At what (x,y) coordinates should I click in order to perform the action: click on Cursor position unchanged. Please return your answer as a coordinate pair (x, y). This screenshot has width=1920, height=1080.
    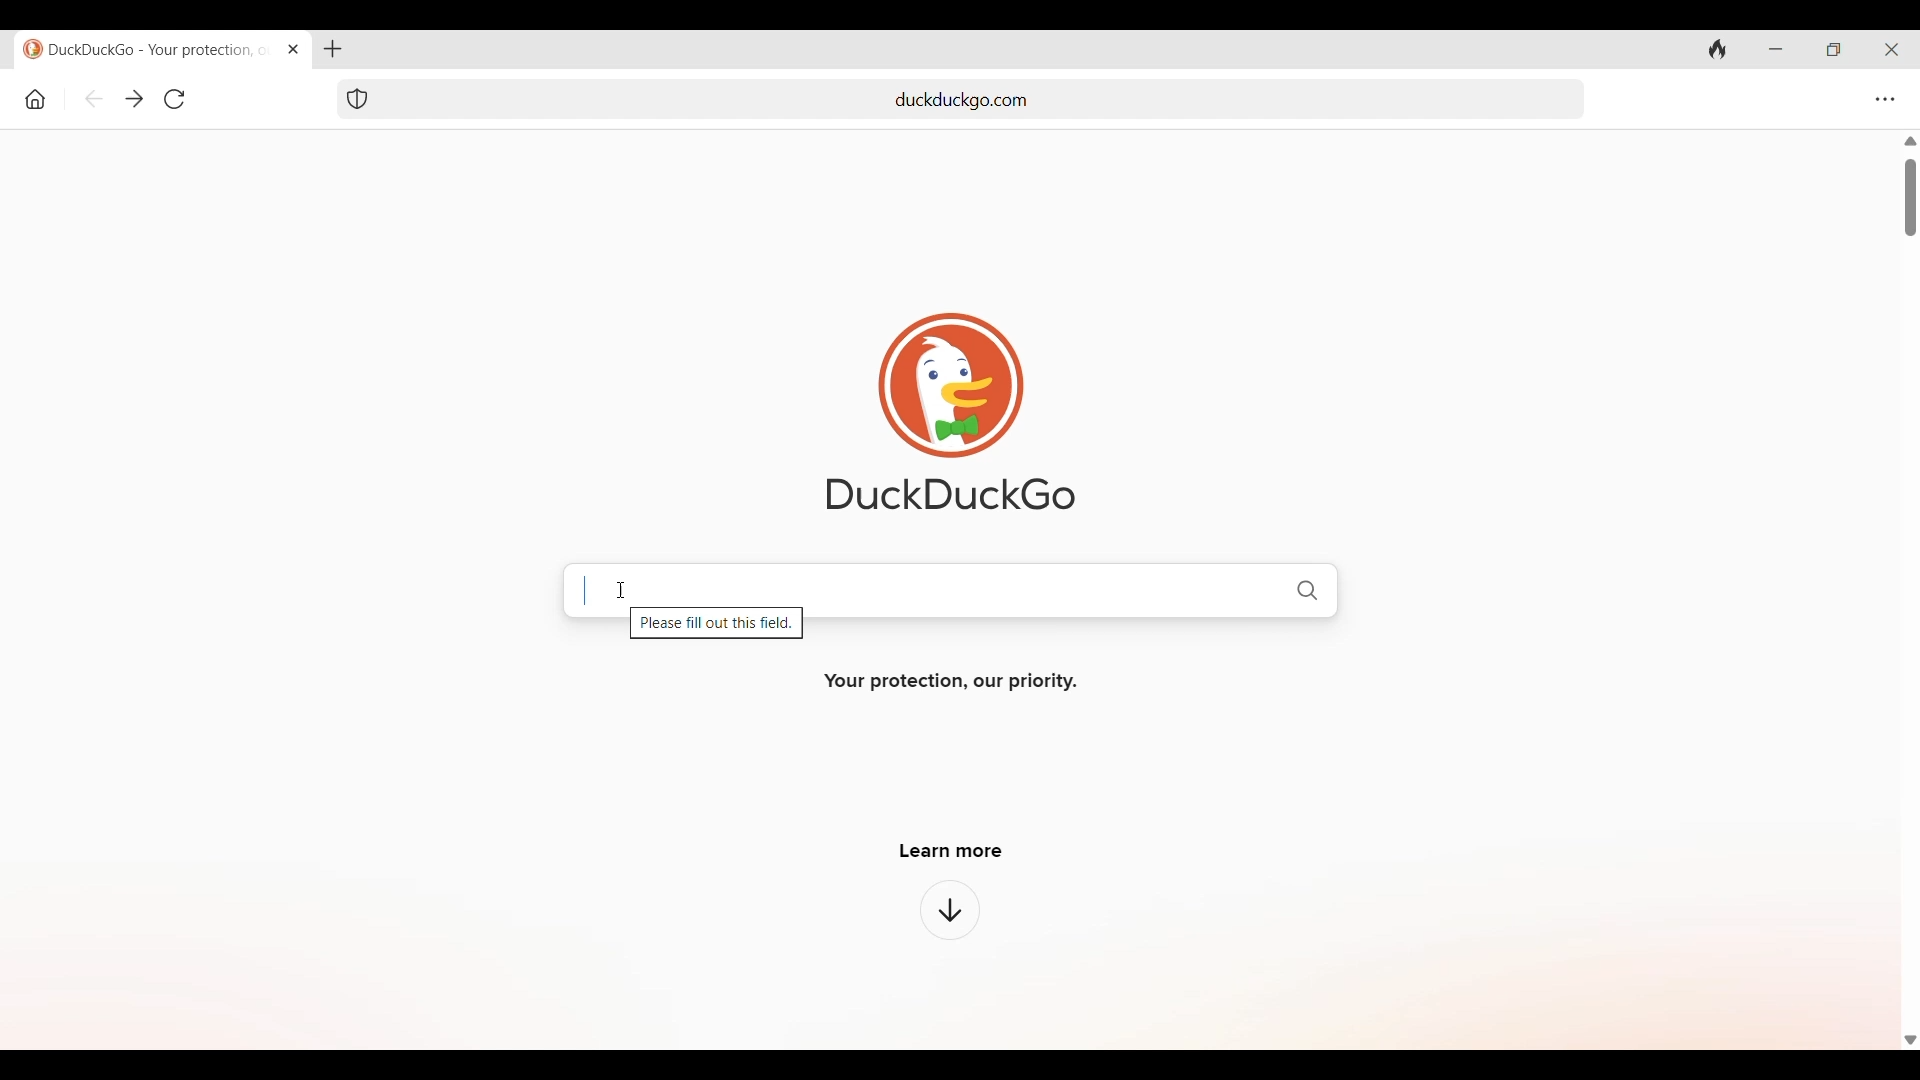
    Looking at the image, I should click on (620, 589).